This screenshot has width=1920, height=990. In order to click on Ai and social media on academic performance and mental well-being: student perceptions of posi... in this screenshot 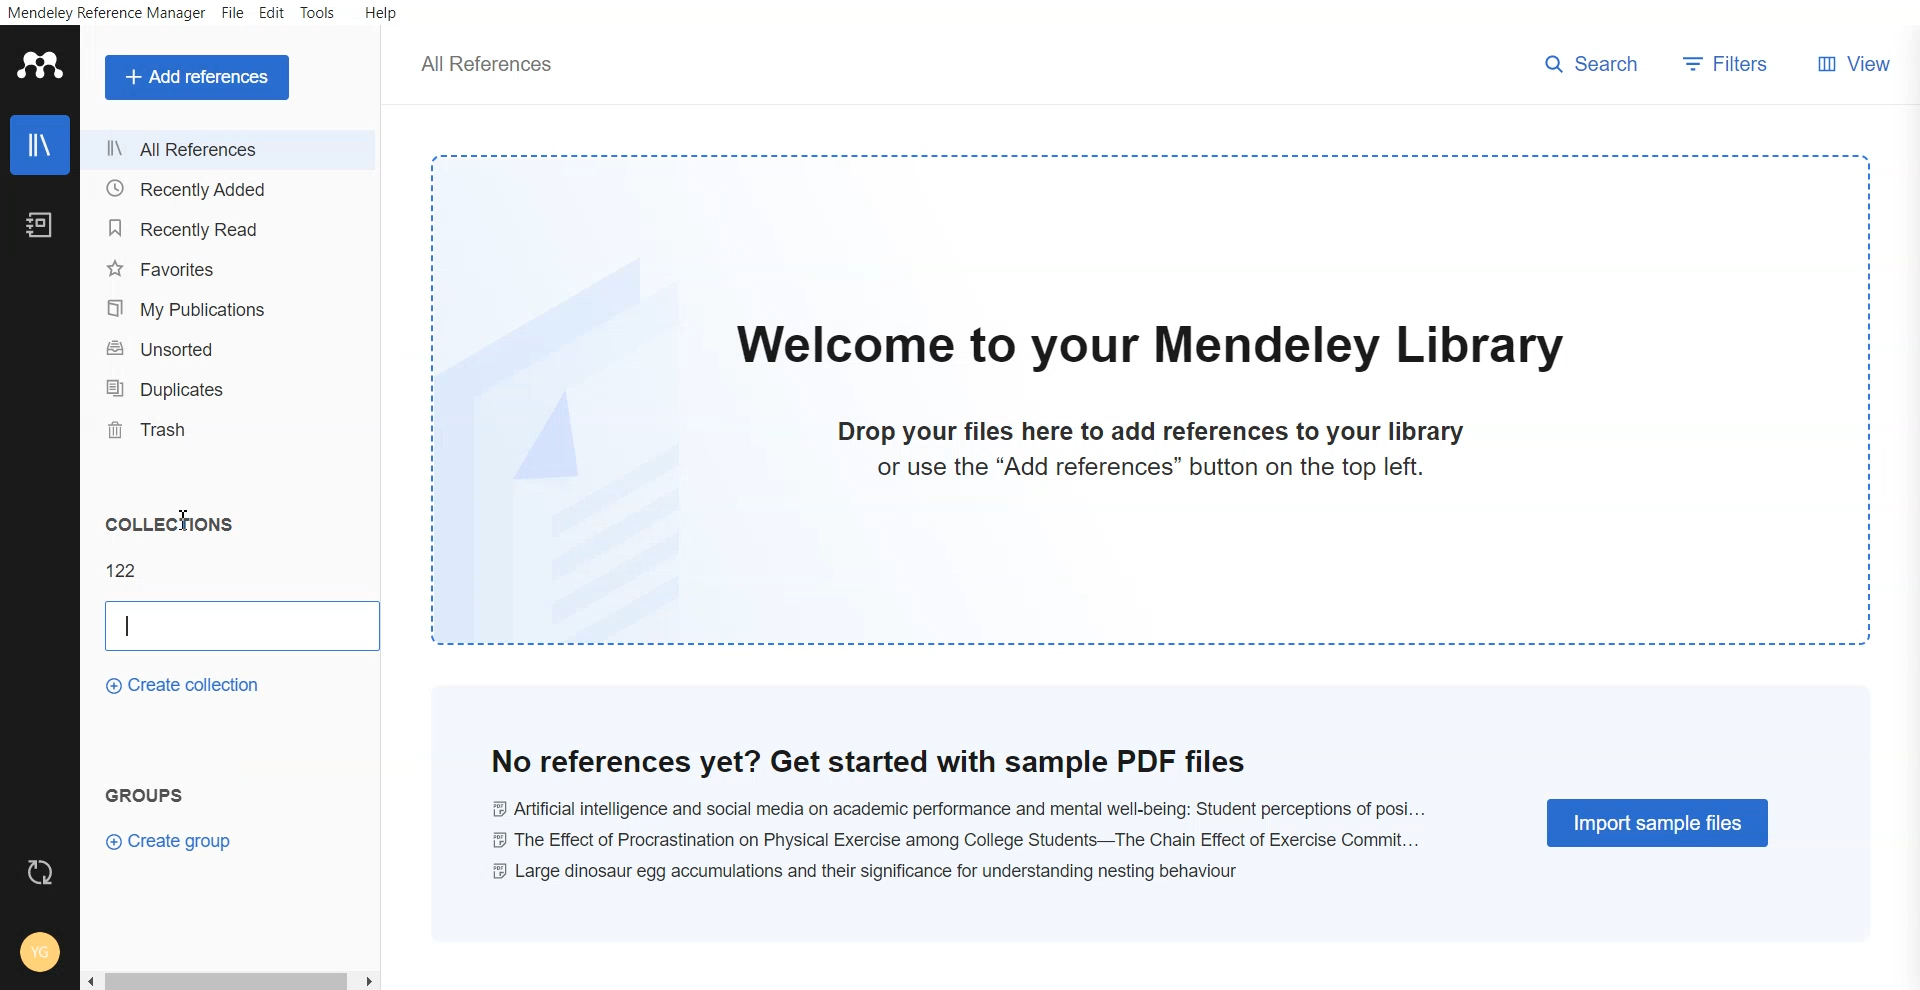, I will do `click(960, 804)`.